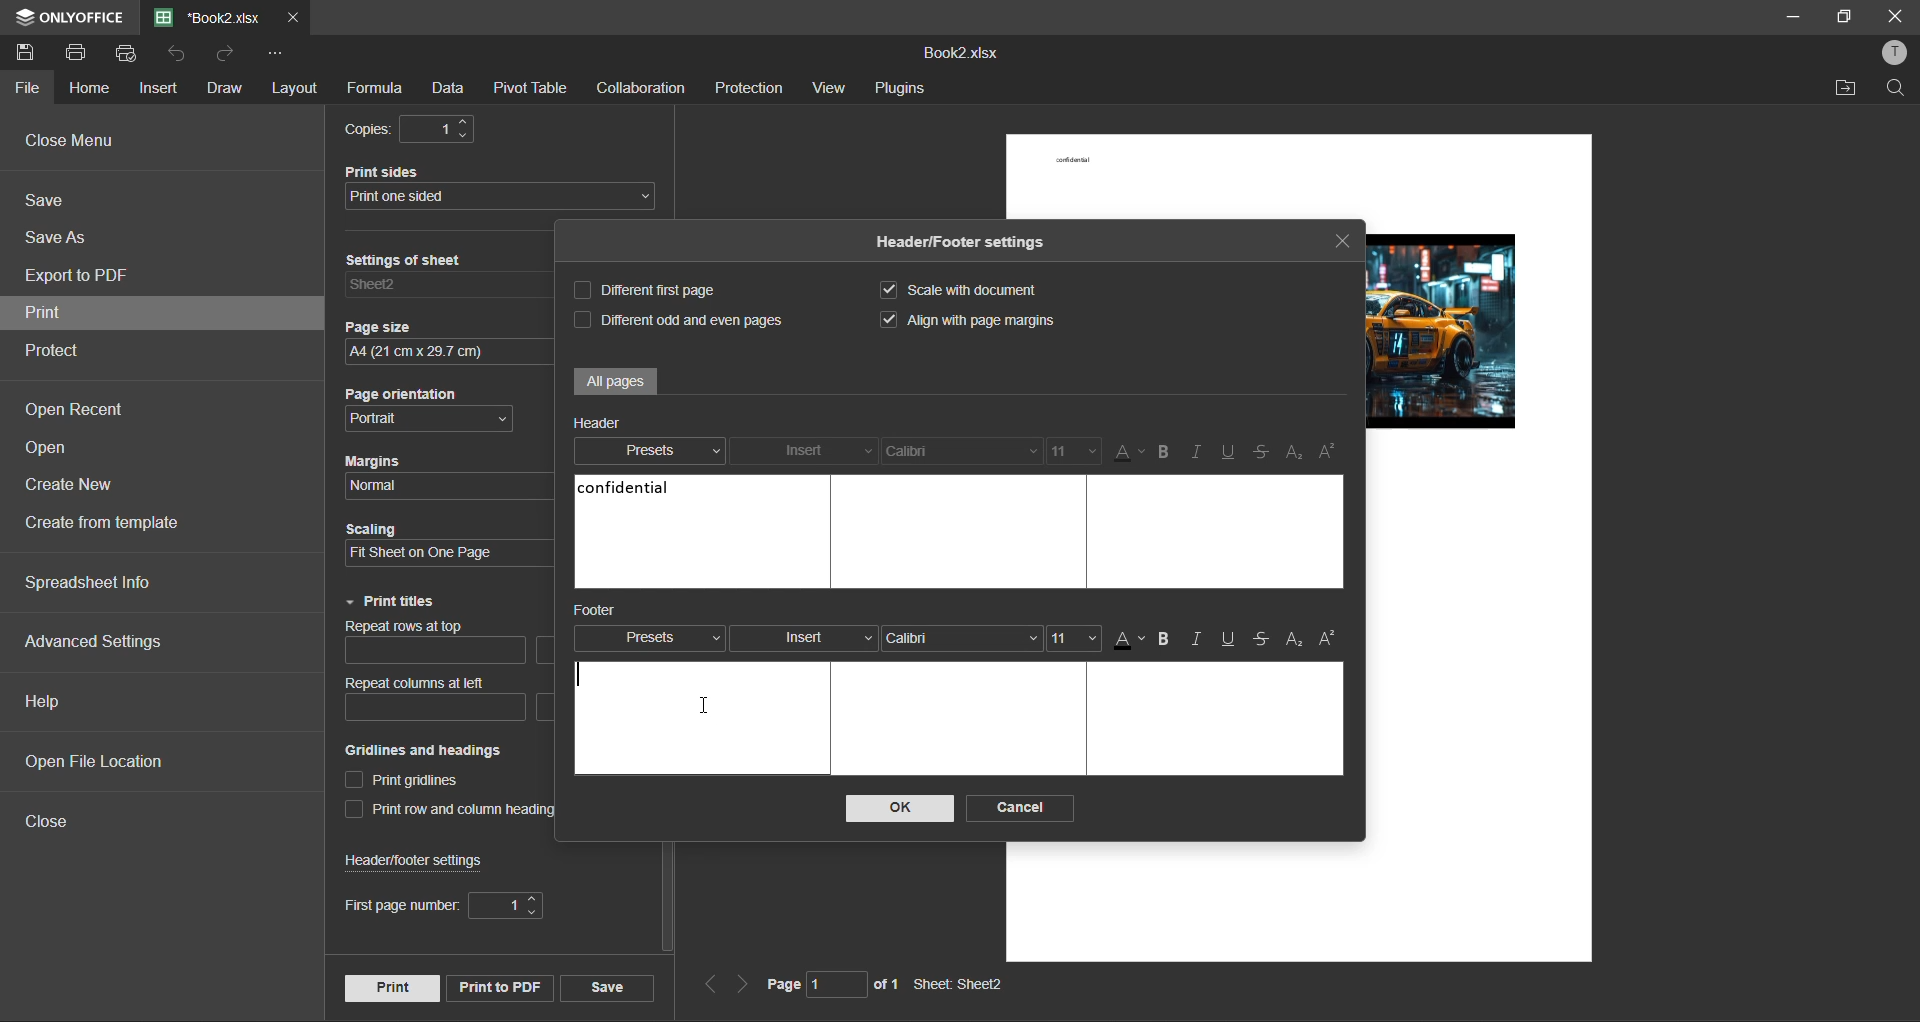  What do you see at coordinates (49, 702) in the screenshot?
I see `help` at bounding box center [49, 702].